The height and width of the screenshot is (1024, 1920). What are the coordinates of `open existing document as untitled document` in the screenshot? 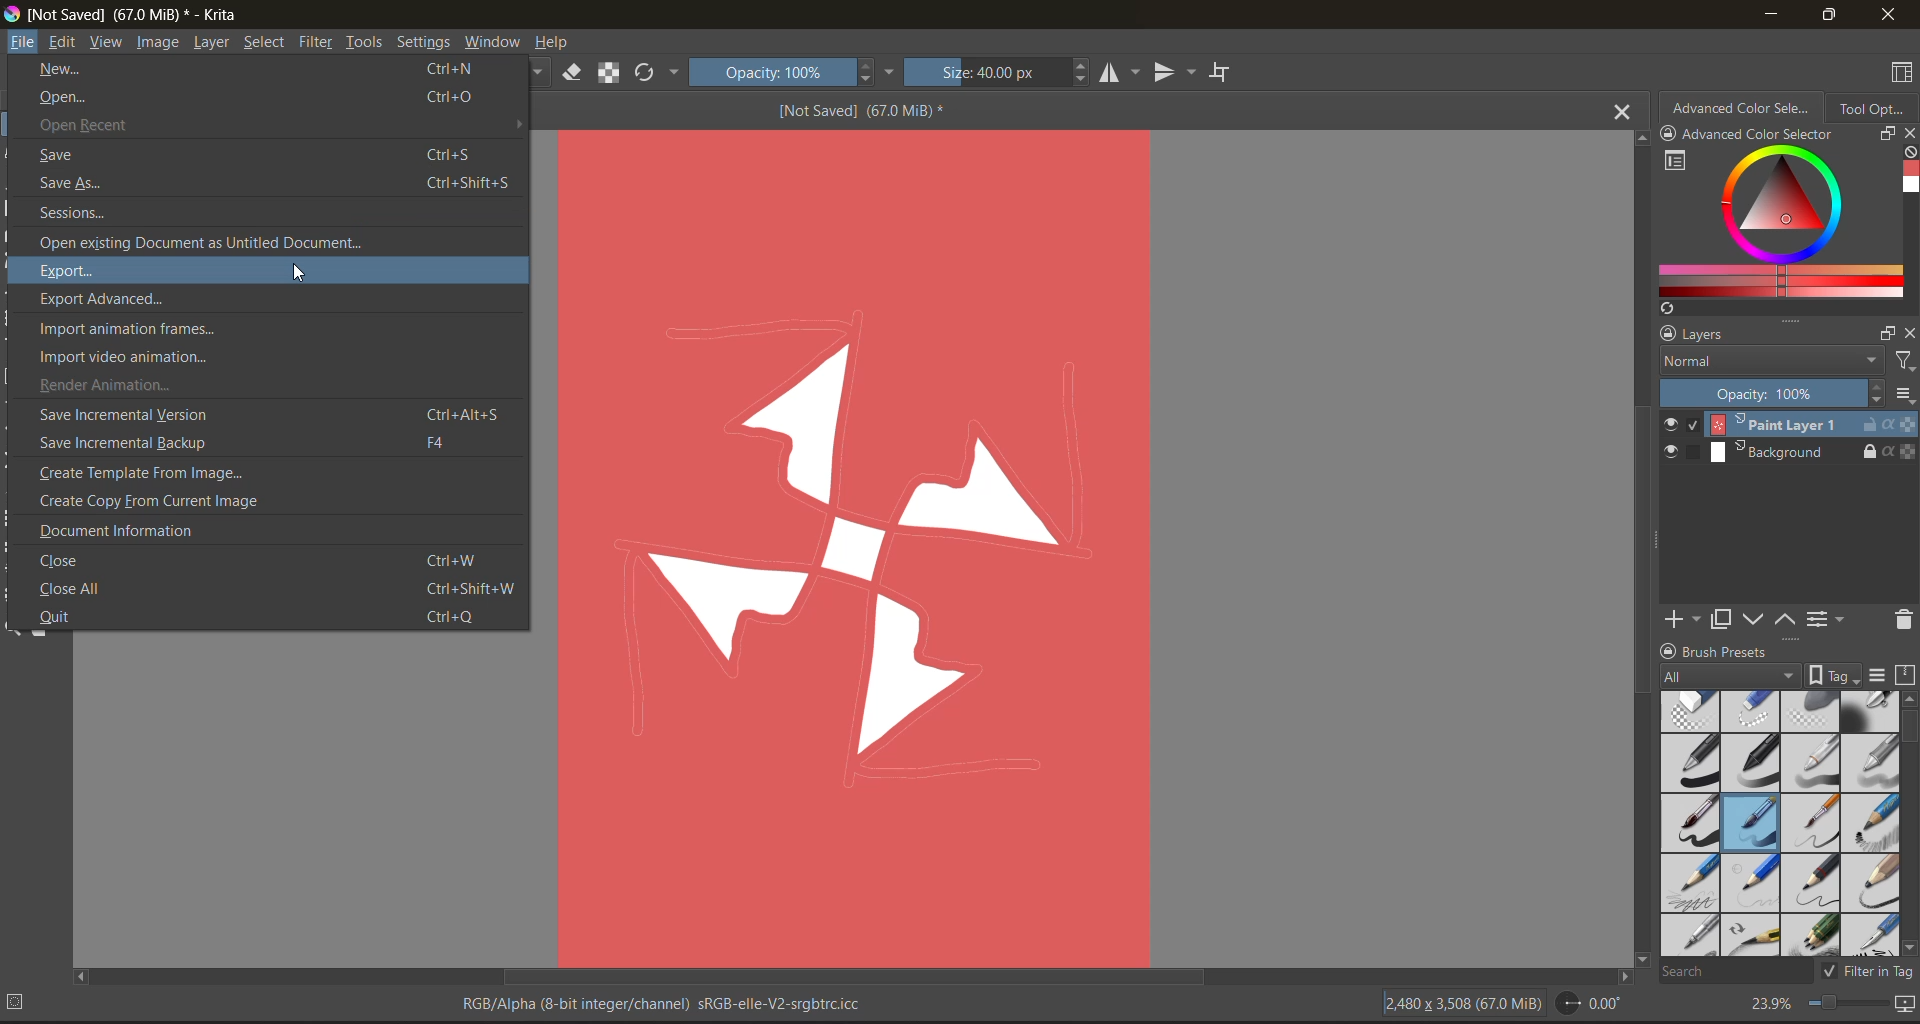 It's located at (201, 242).